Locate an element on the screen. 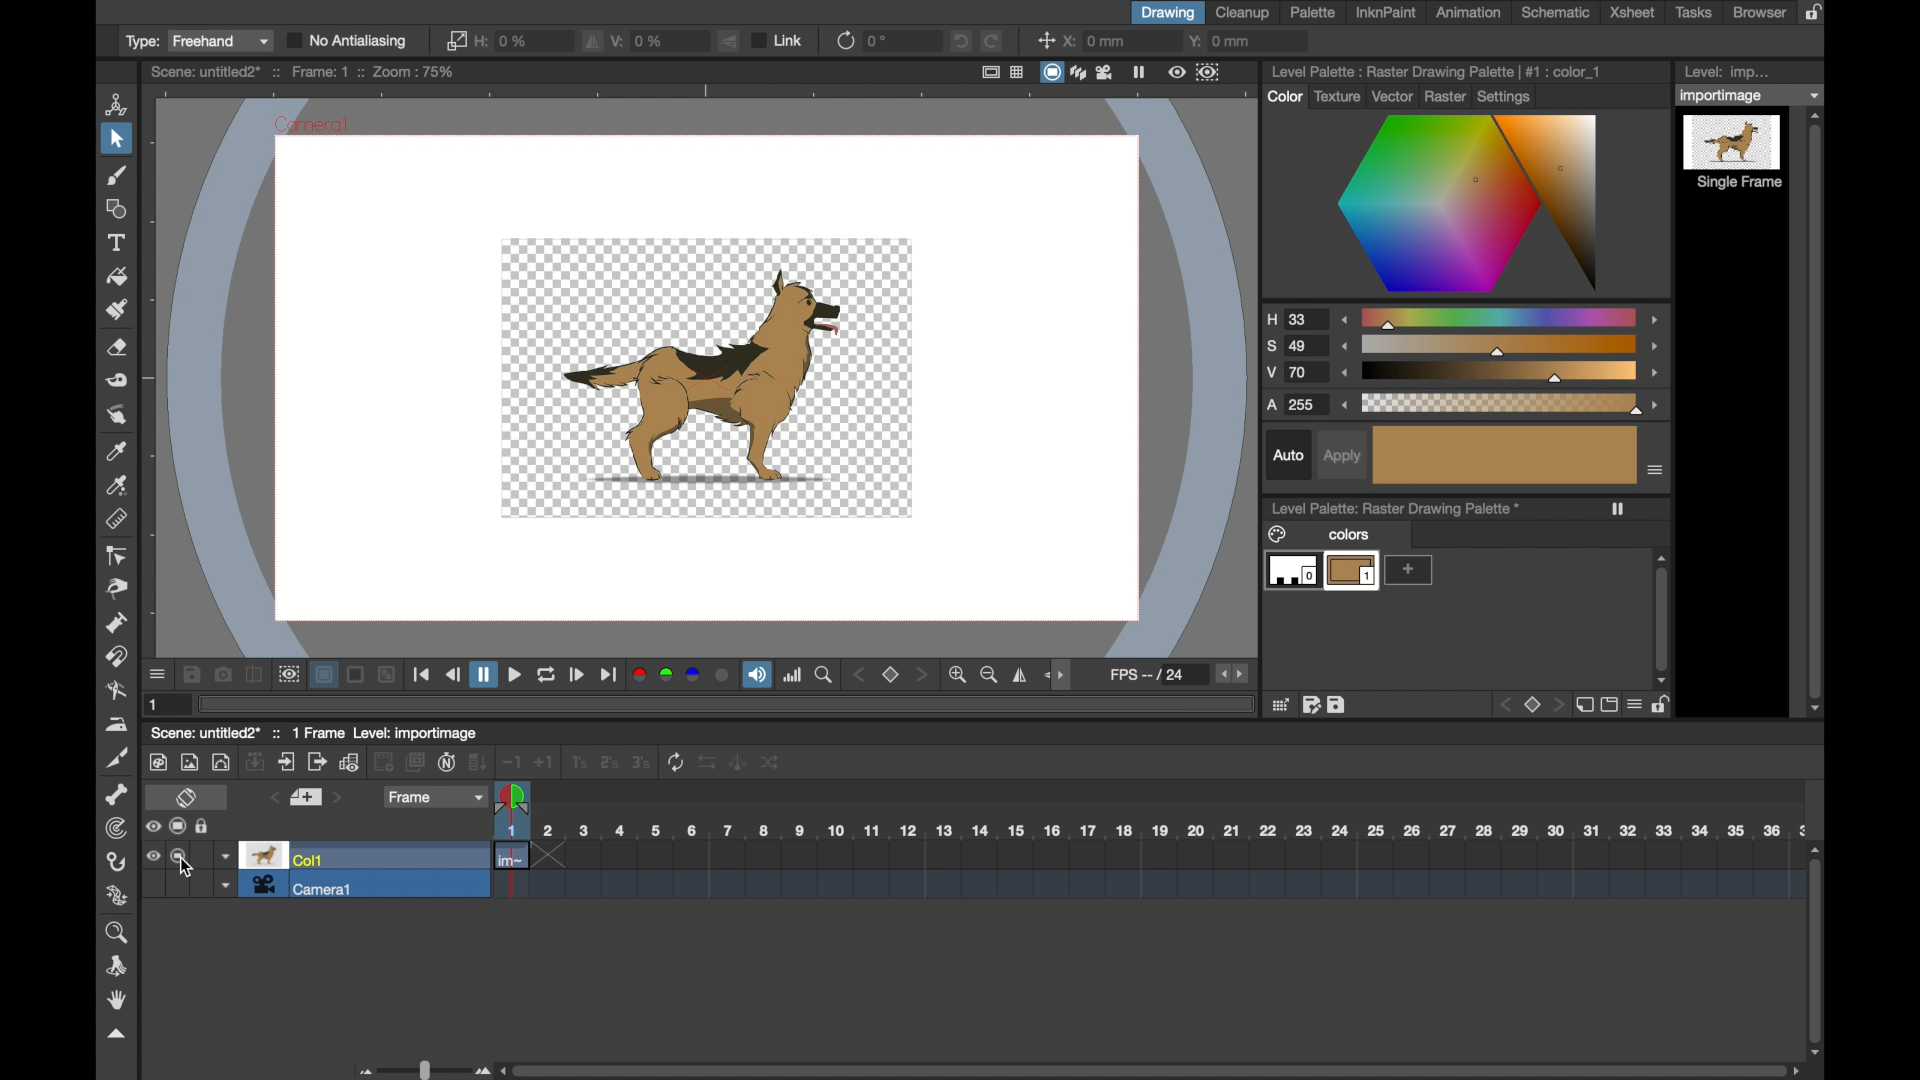 Image resolution: width=1920 pixels, height=1080 pixels. paint is located at coordinates (157, 762).